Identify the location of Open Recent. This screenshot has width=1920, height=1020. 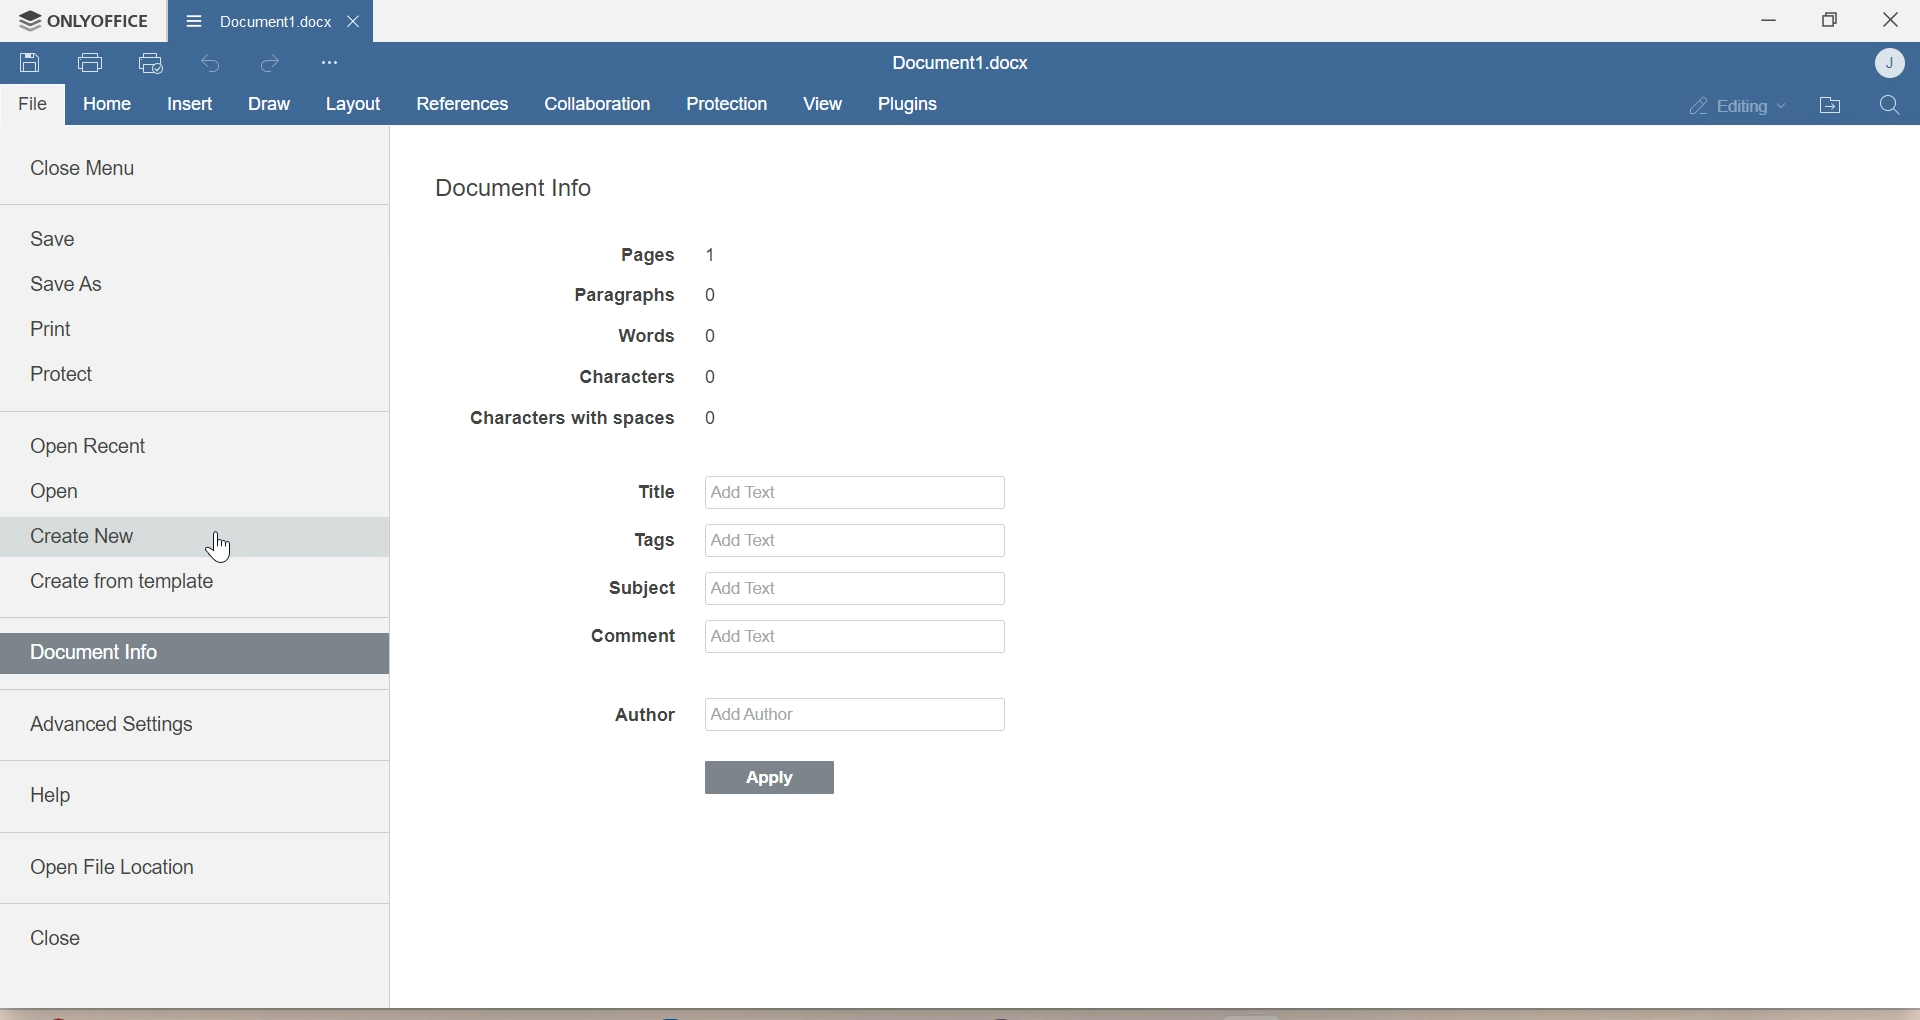
(93, 443).